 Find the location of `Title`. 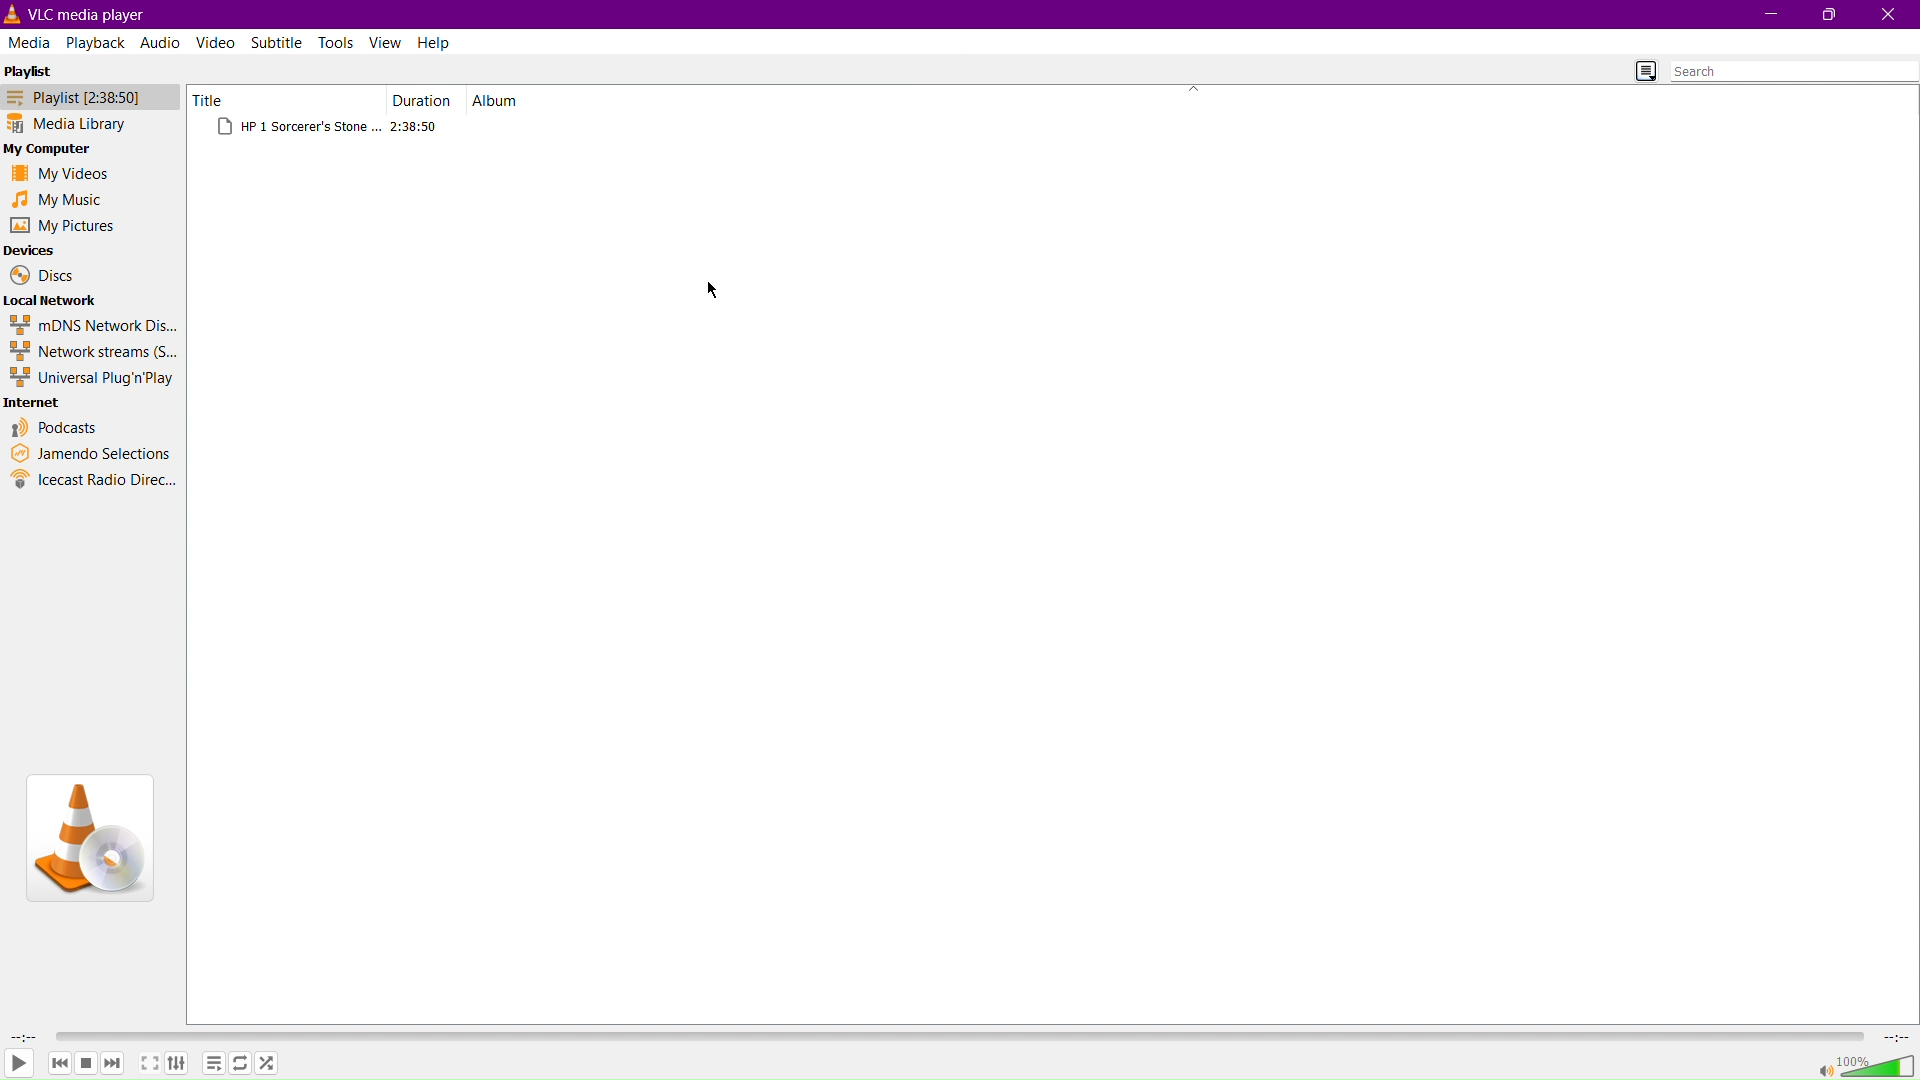

Title is located at coordinates (225, 100).